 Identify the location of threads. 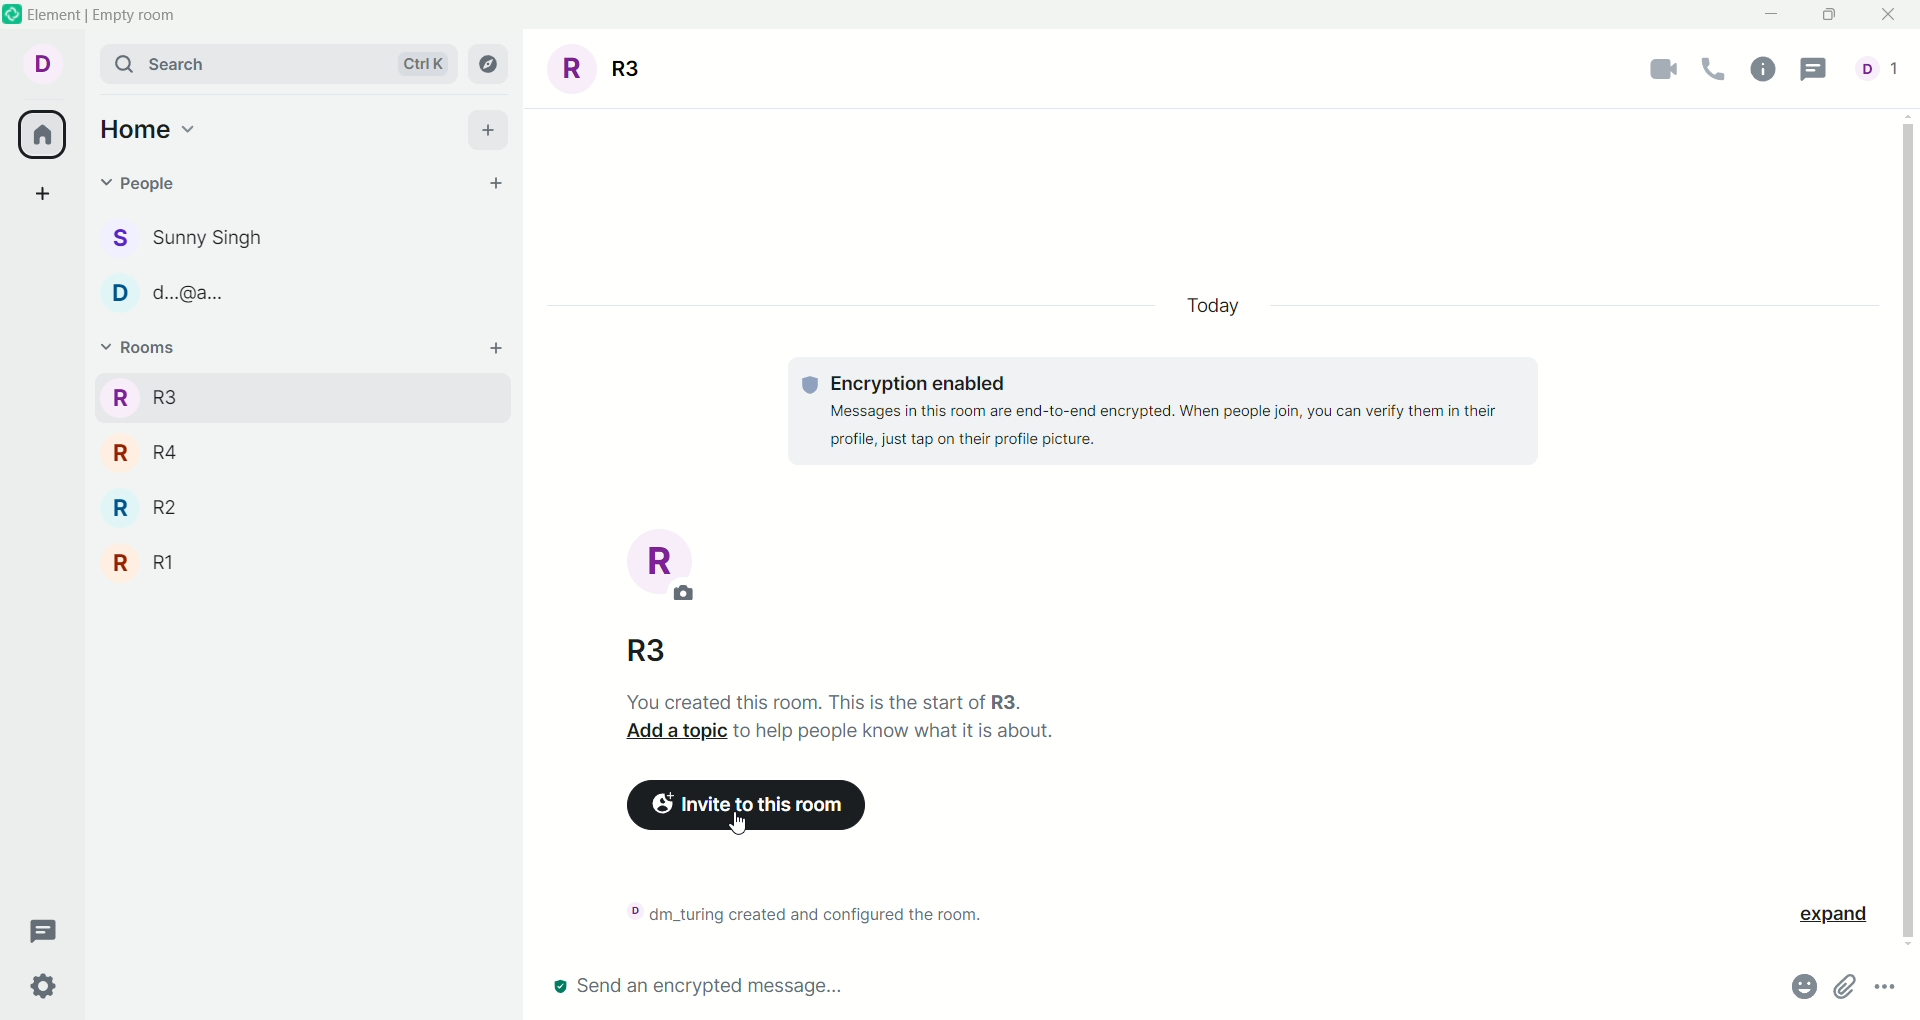
(45, 932).